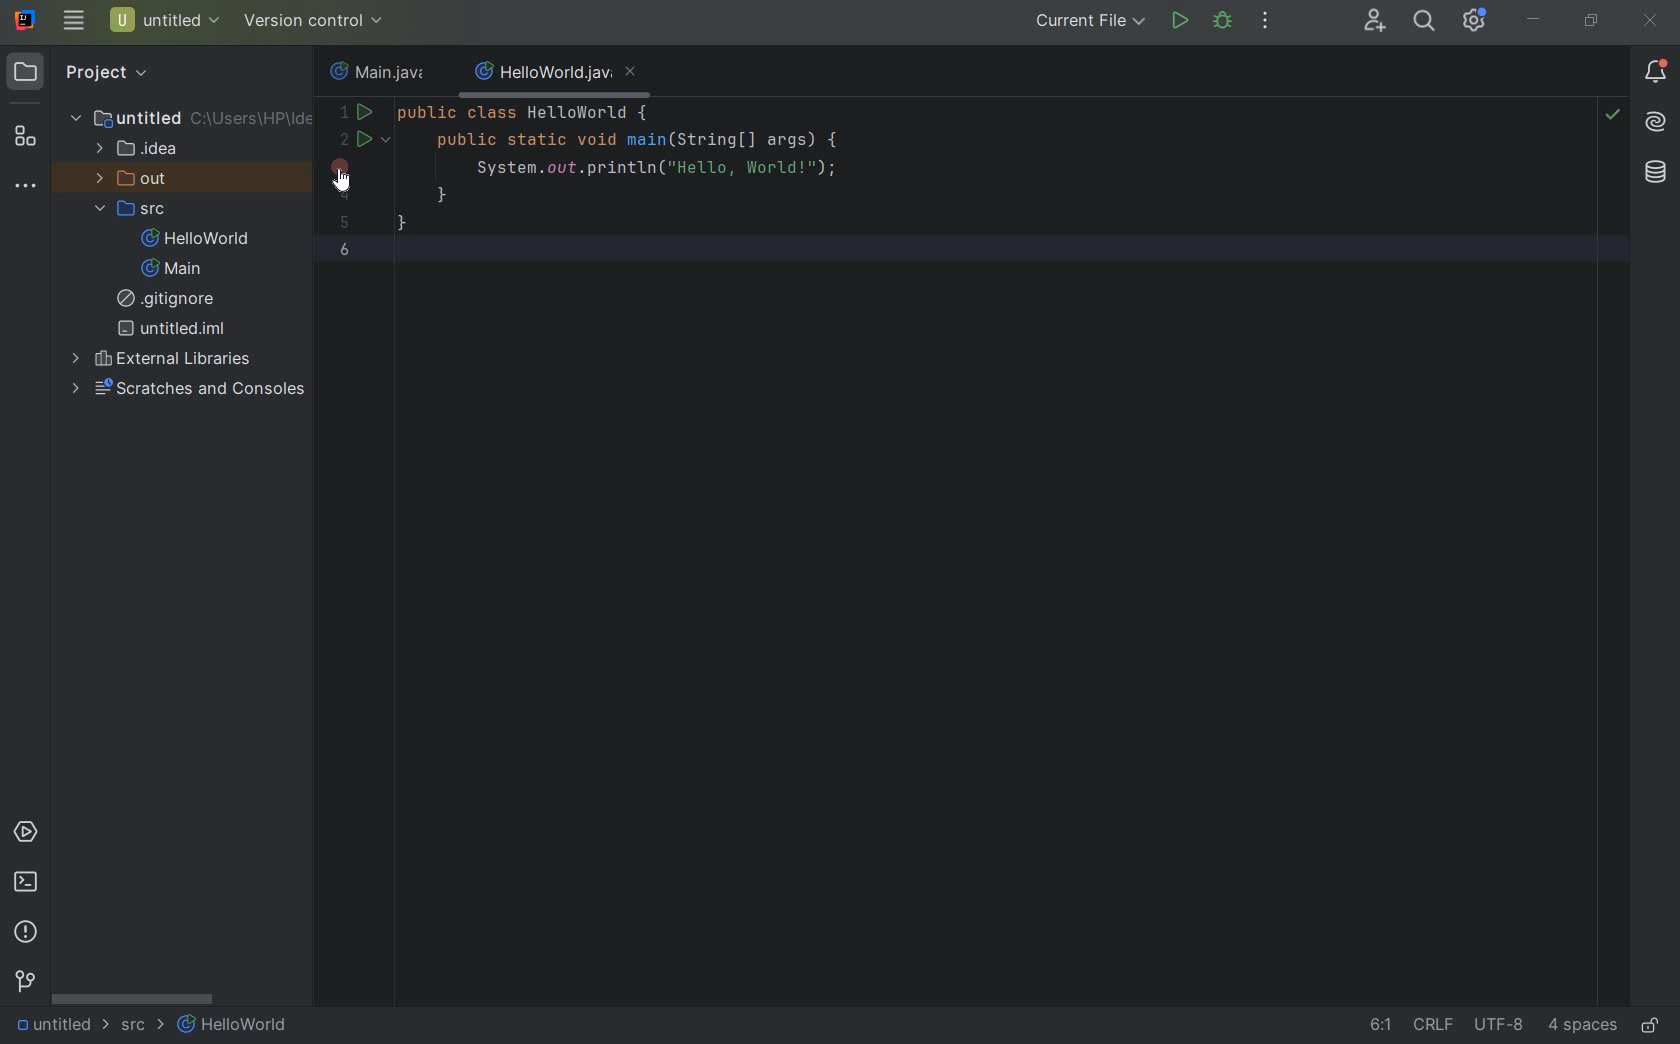  What do you see at coordinates (52, 1026) in the screenshot?
I see `untitled` at bounding box center [52, 1026].